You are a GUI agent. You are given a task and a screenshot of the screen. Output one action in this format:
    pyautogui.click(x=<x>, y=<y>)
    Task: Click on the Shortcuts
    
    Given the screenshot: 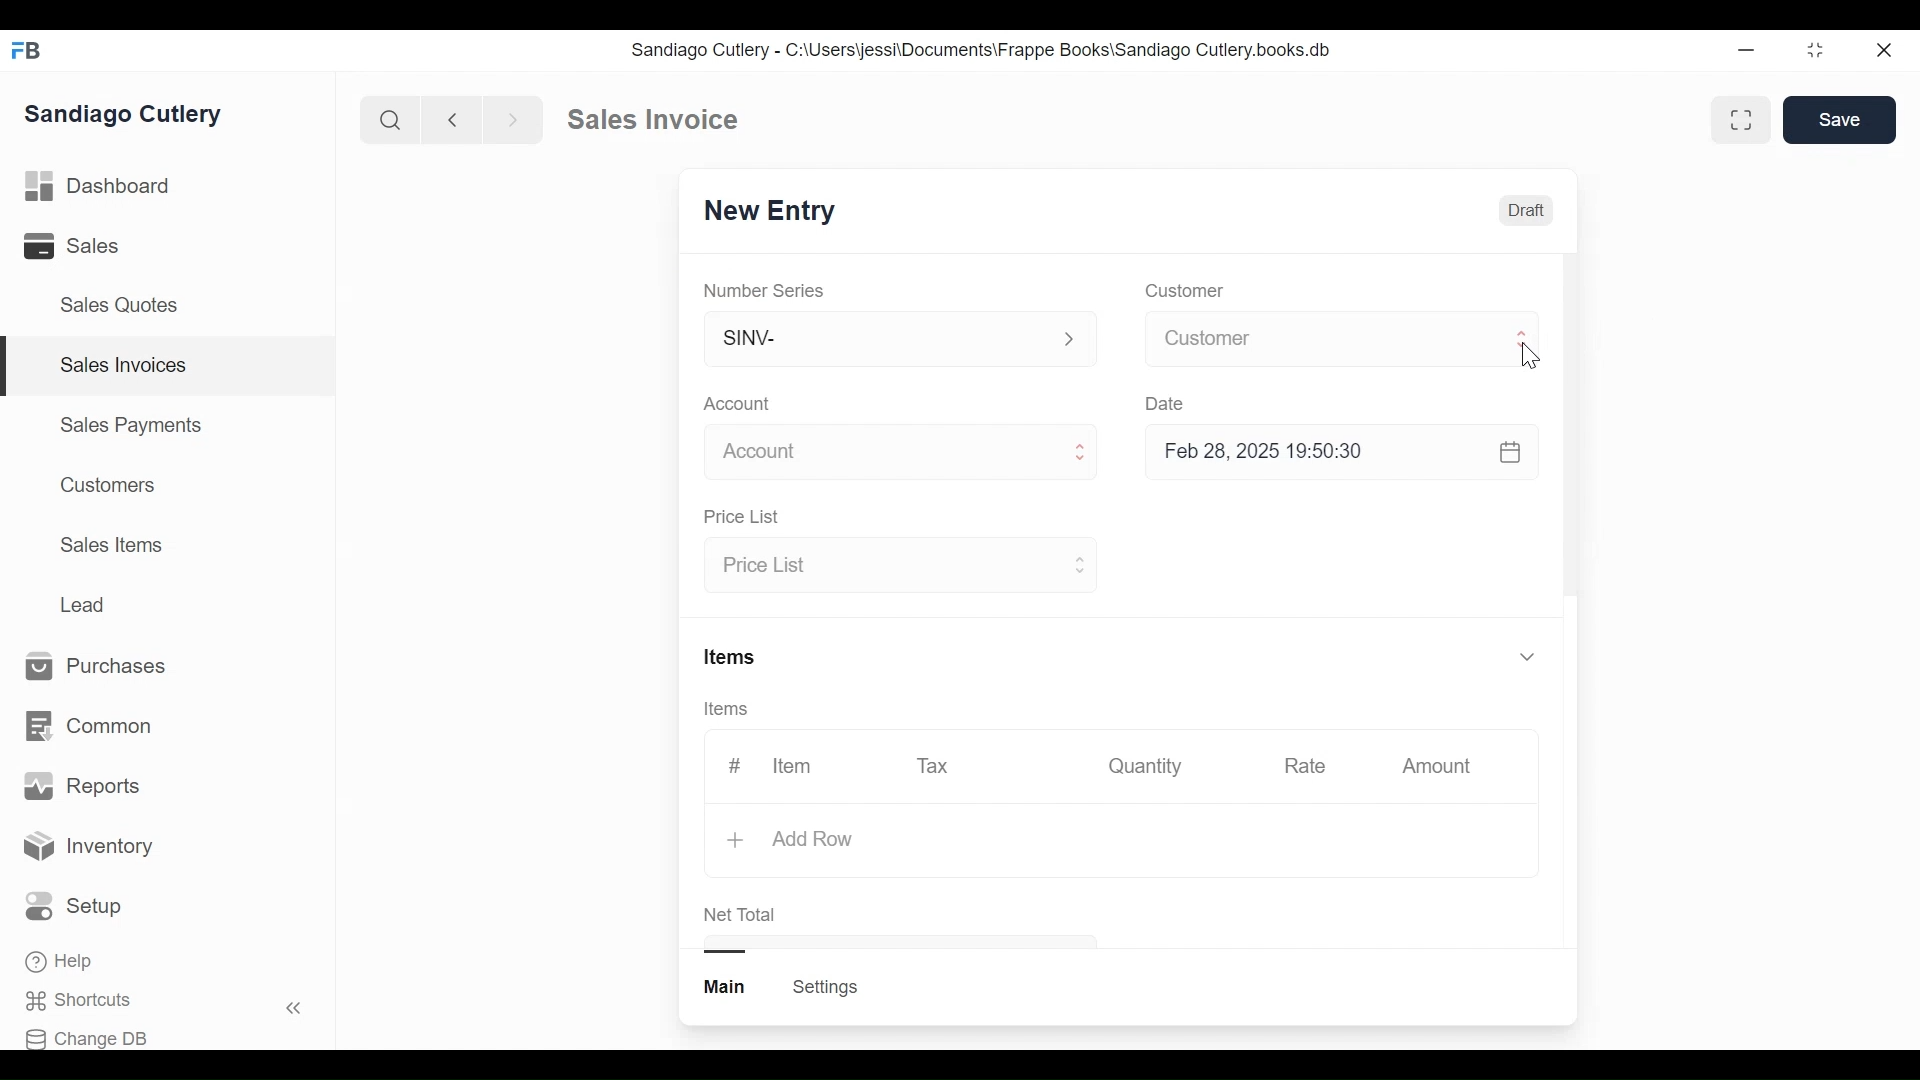 What is the action you would take?
    pyautogui.click(x=86, y=1001)
    